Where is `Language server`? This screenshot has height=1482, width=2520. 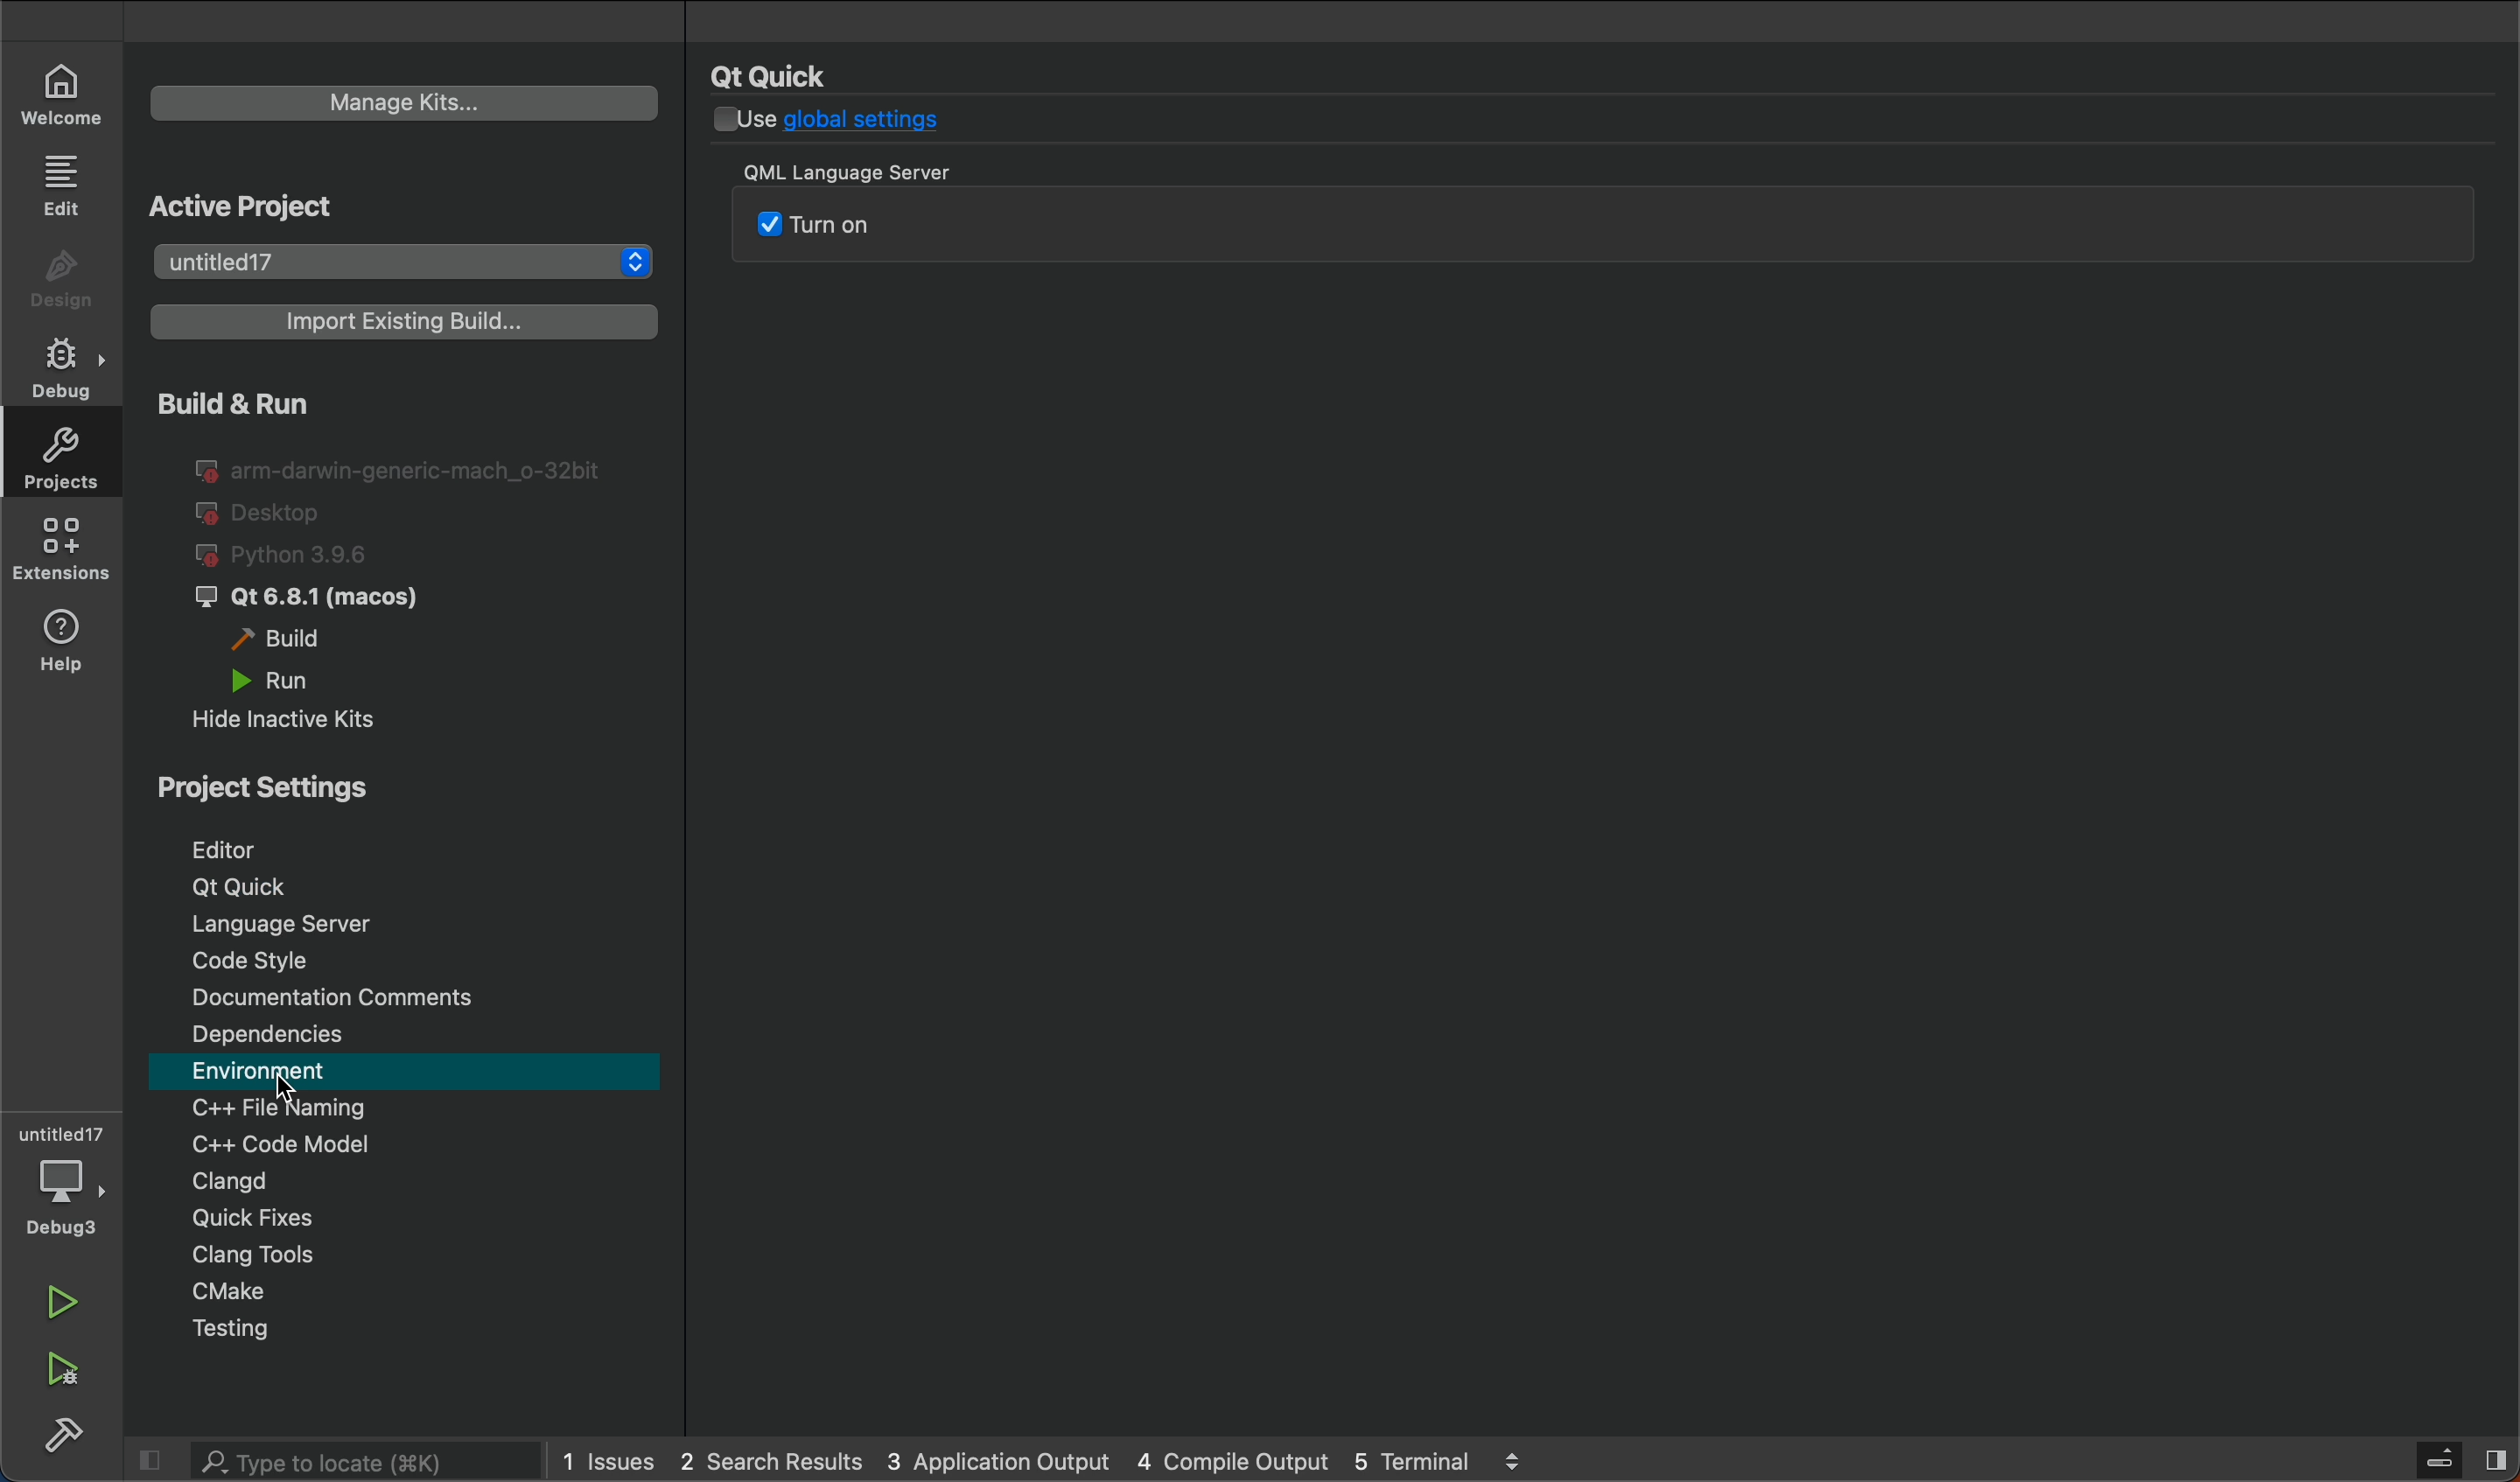
Language server is located at coordinates (410, 923).